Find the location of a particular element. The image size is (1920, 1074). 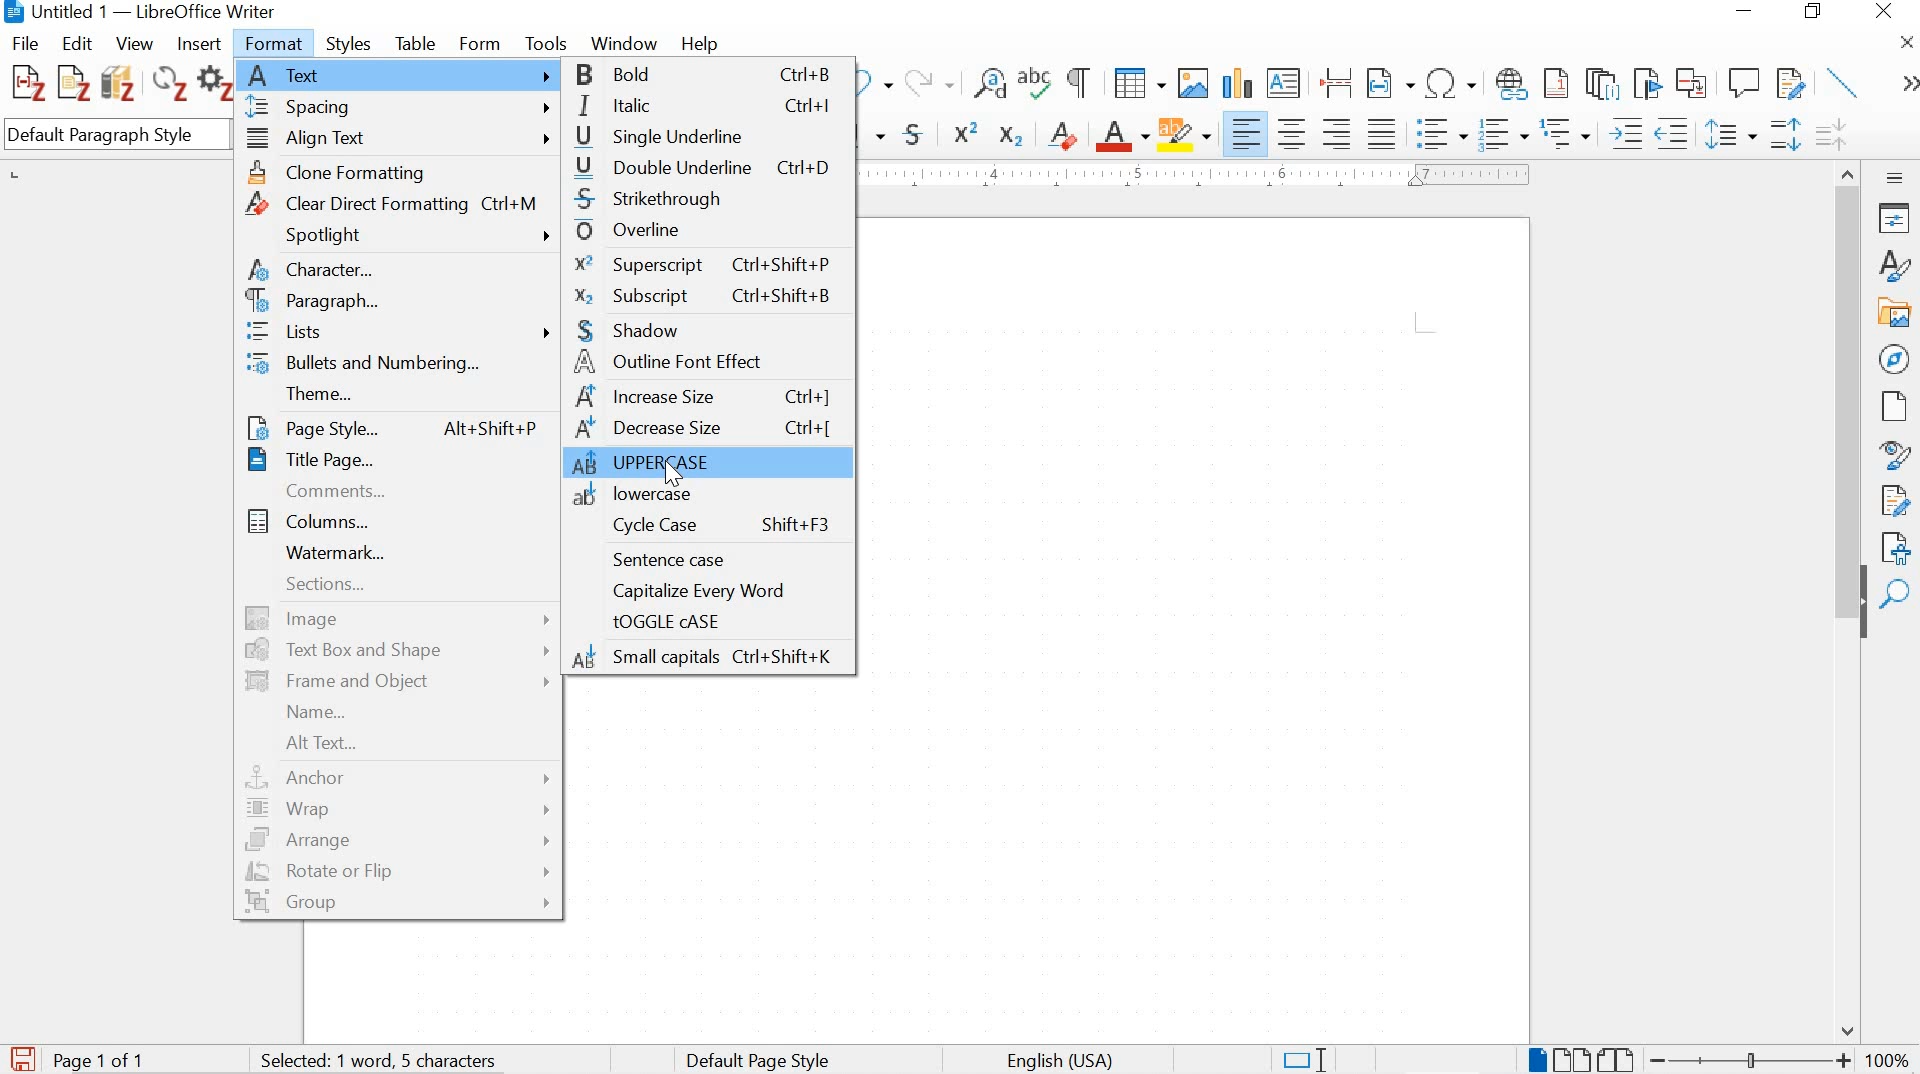

insert image is located at coordinates (1192, 82).